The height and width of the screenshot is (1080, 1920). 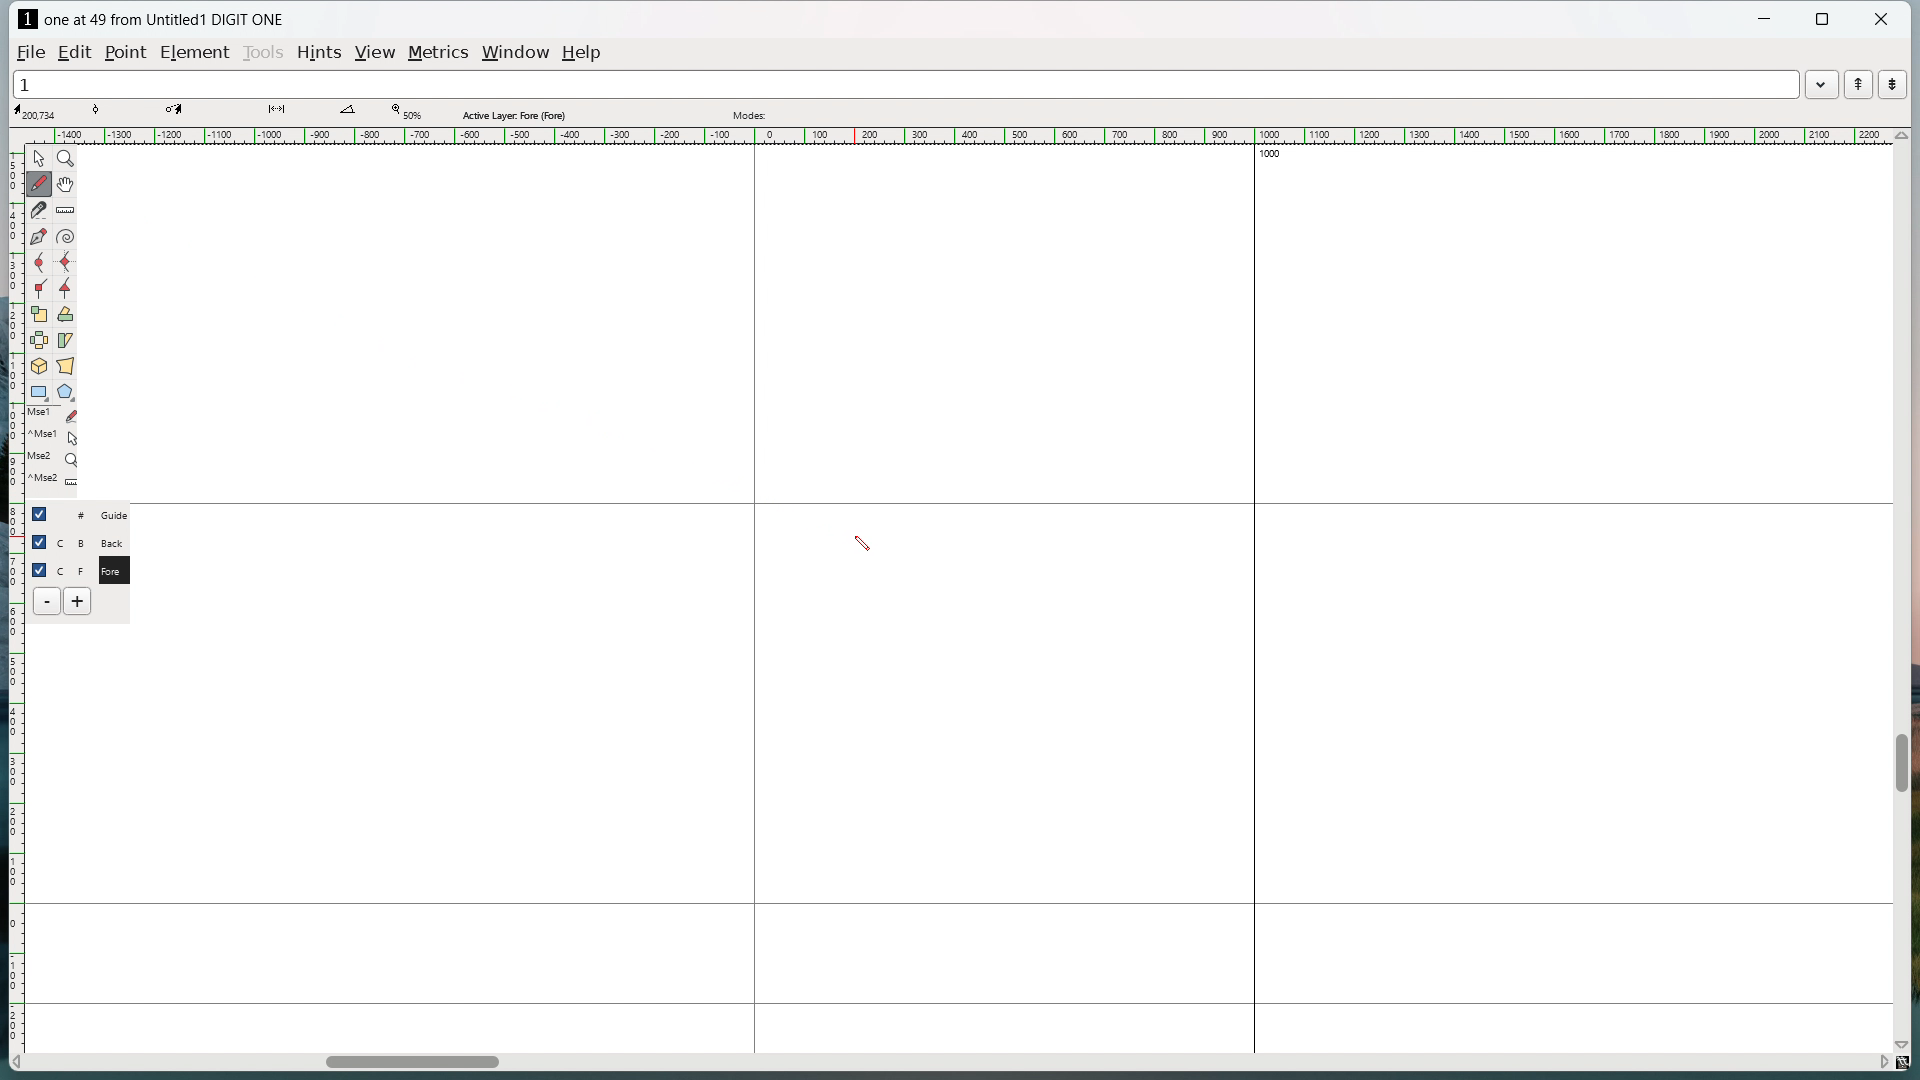 I want to click on rotate, so click(x=65, y=314).